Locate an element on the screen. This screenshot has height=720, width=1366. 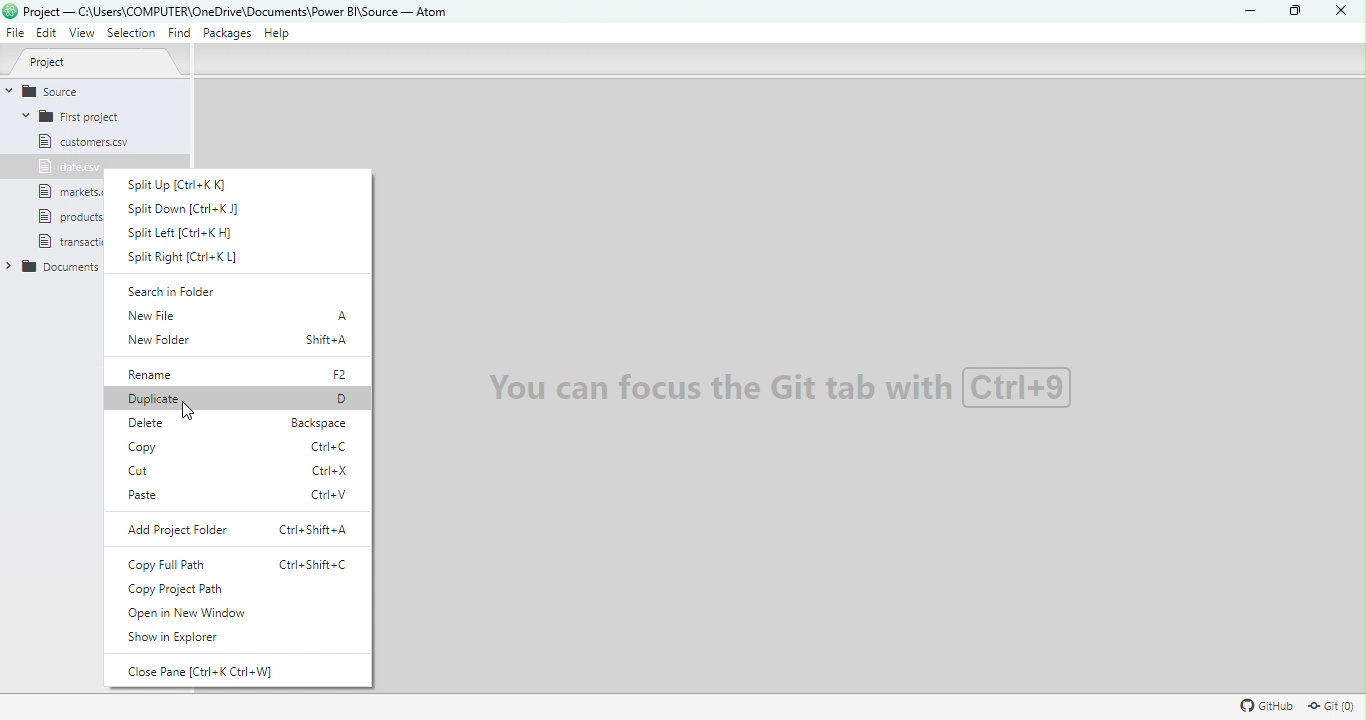
Copy project path is located at coordinates (197, 590).